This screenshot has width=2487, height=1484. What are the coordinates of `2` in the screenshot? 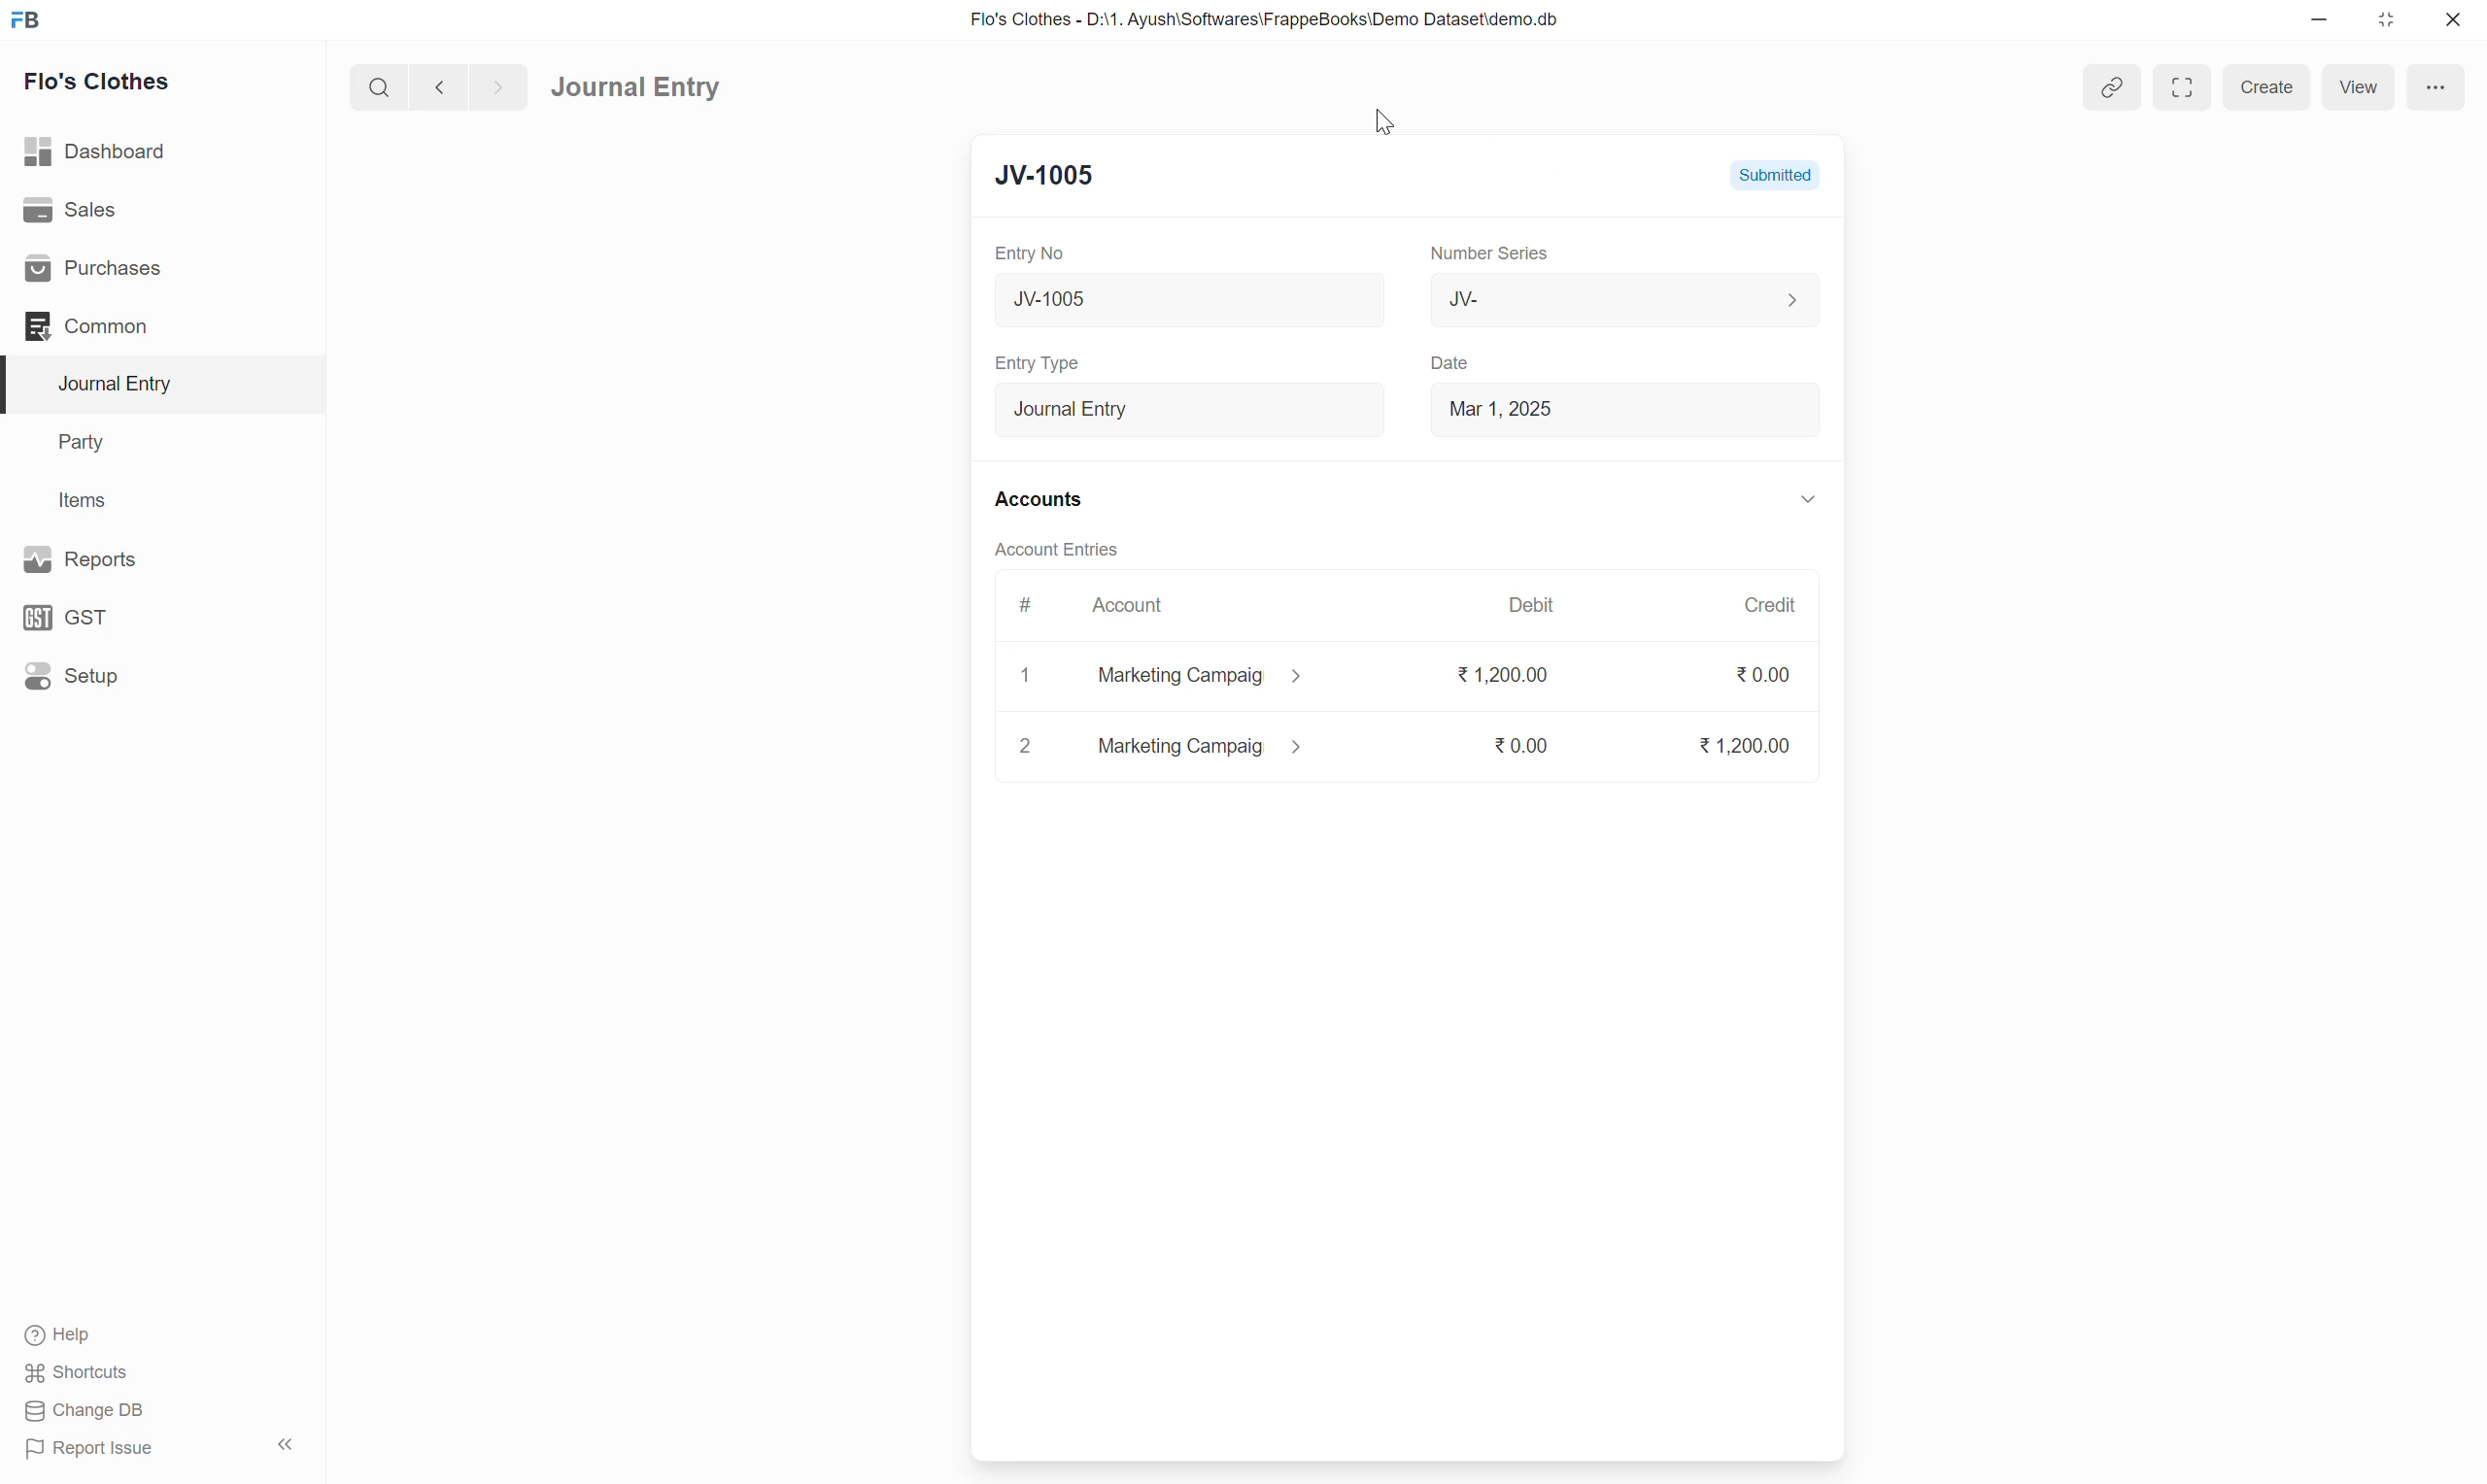 It's located at (1023, 745).